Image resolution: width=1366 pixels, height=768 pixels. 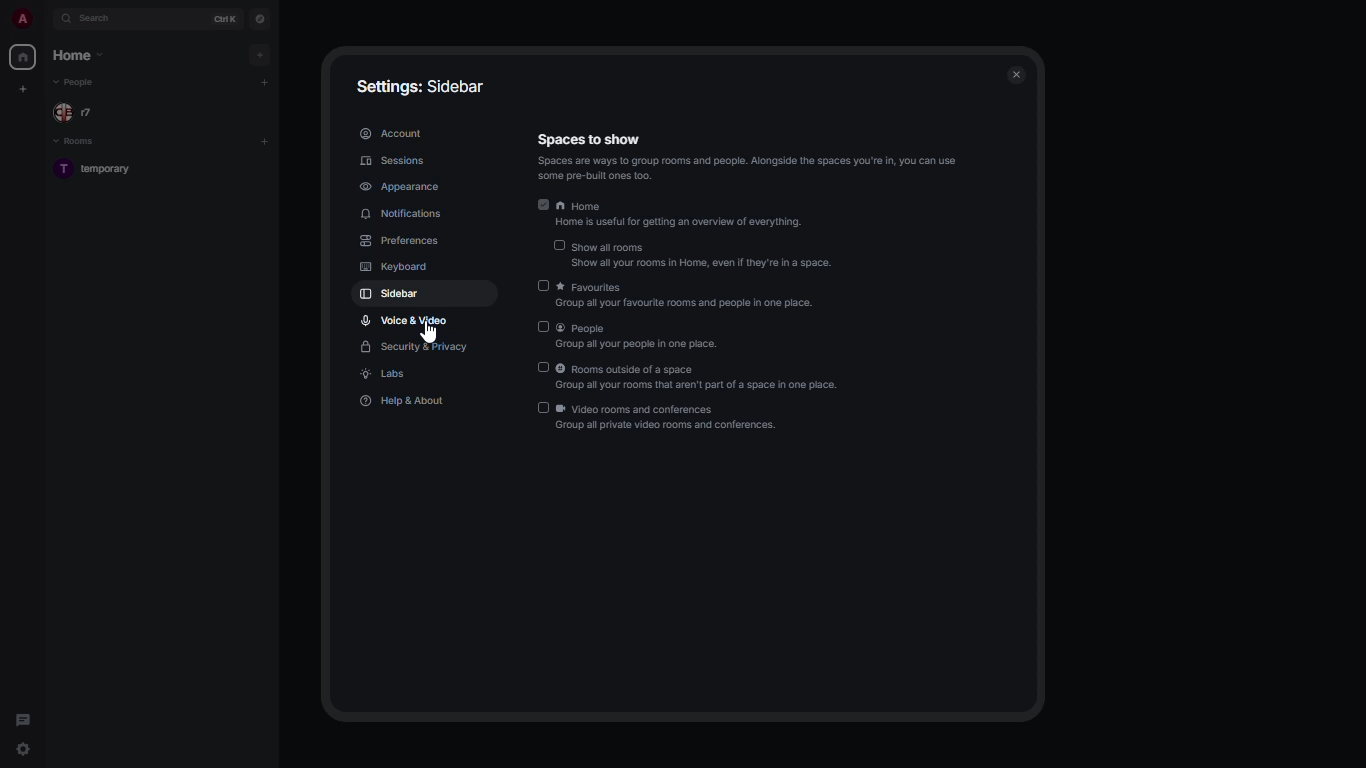 What do you see at coordinates (421, 84) in the screenshot?
I see `settings: sidebar` at bounding box center [421, 84].